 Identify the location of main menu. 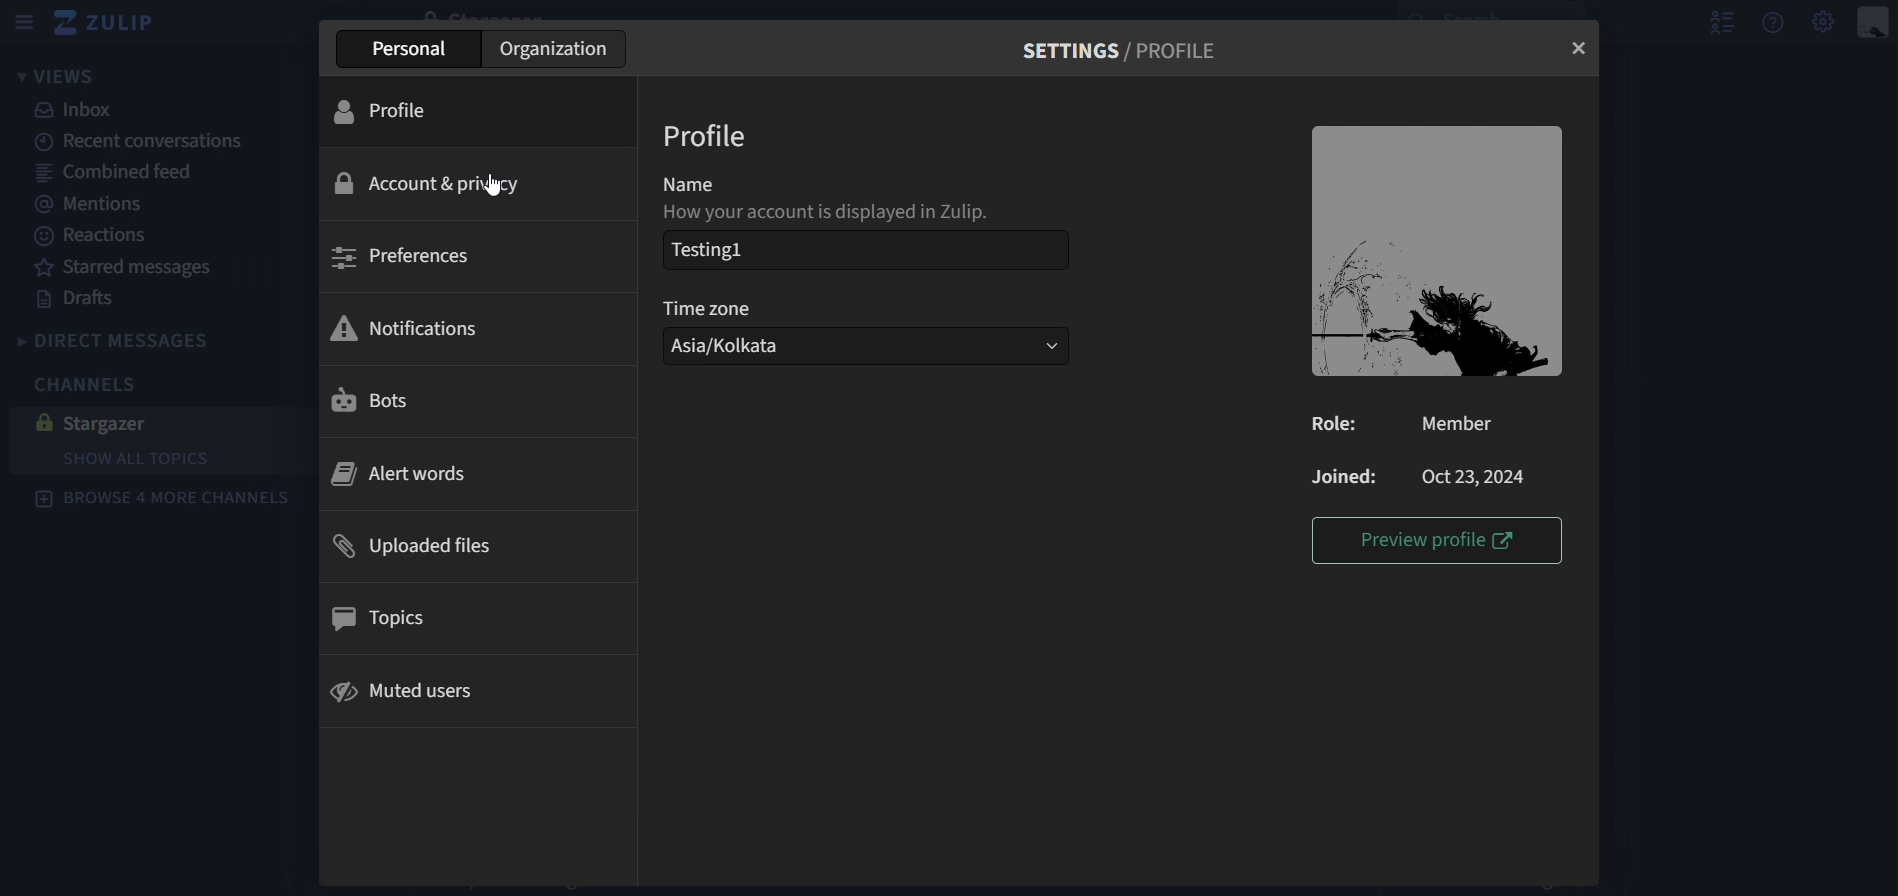
(1823, 23).